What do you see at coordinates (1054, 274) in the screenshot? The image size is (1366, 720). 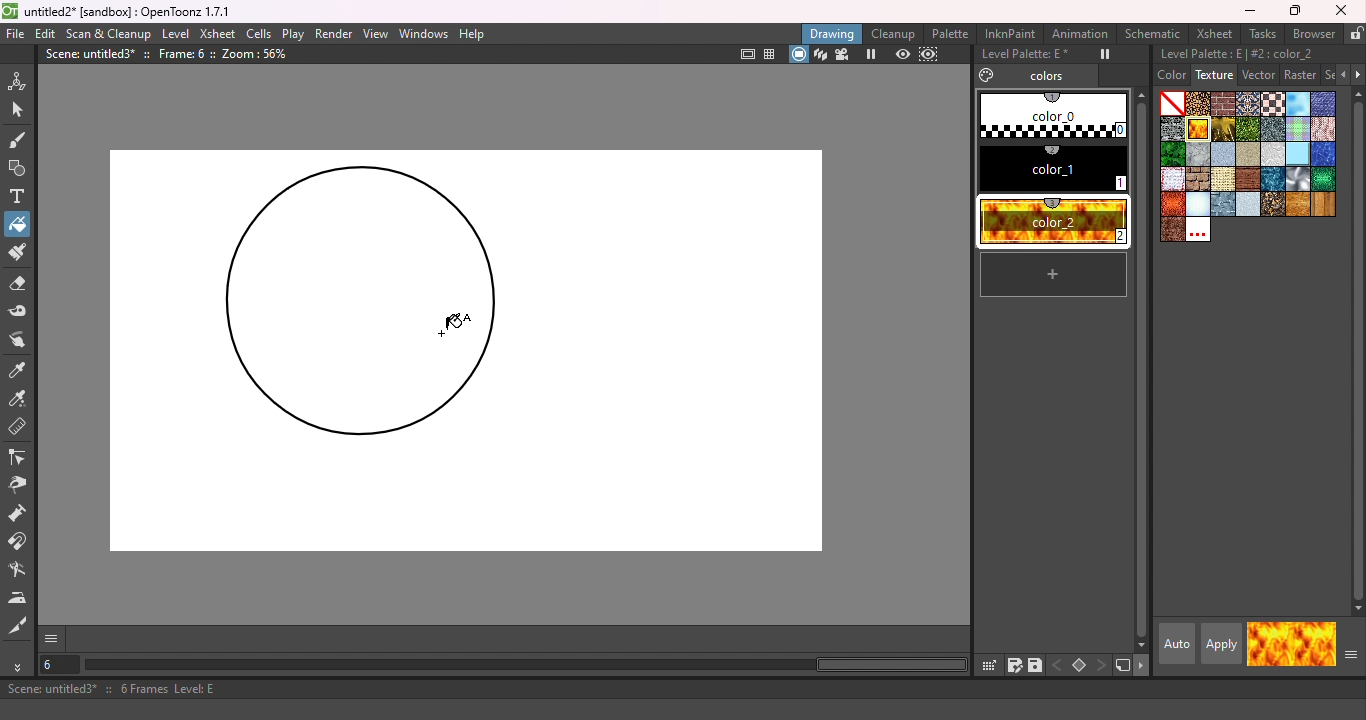 I see `new style` at bounding box center [1054, 274].